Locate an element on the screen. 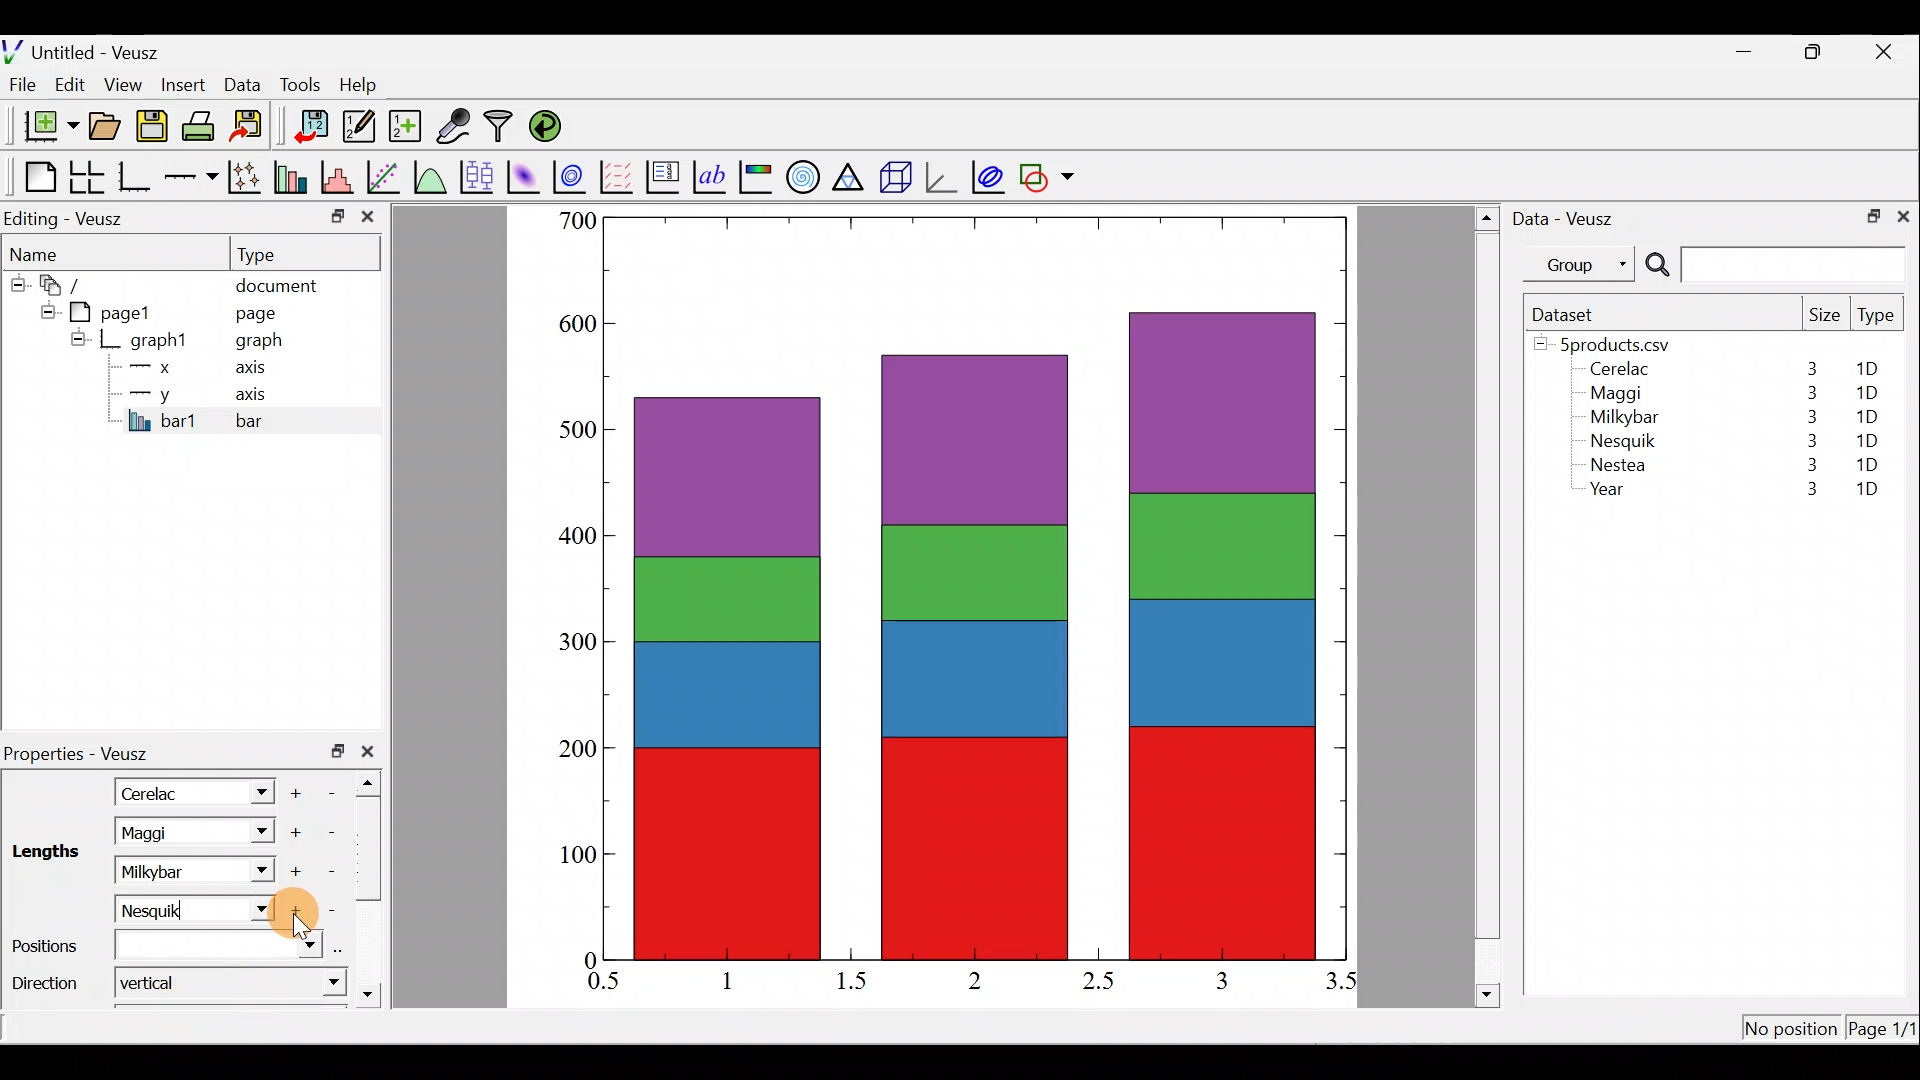 The height and width of the screenshot is (1080, 1920). minimize is located at coordinates (1754, 50).